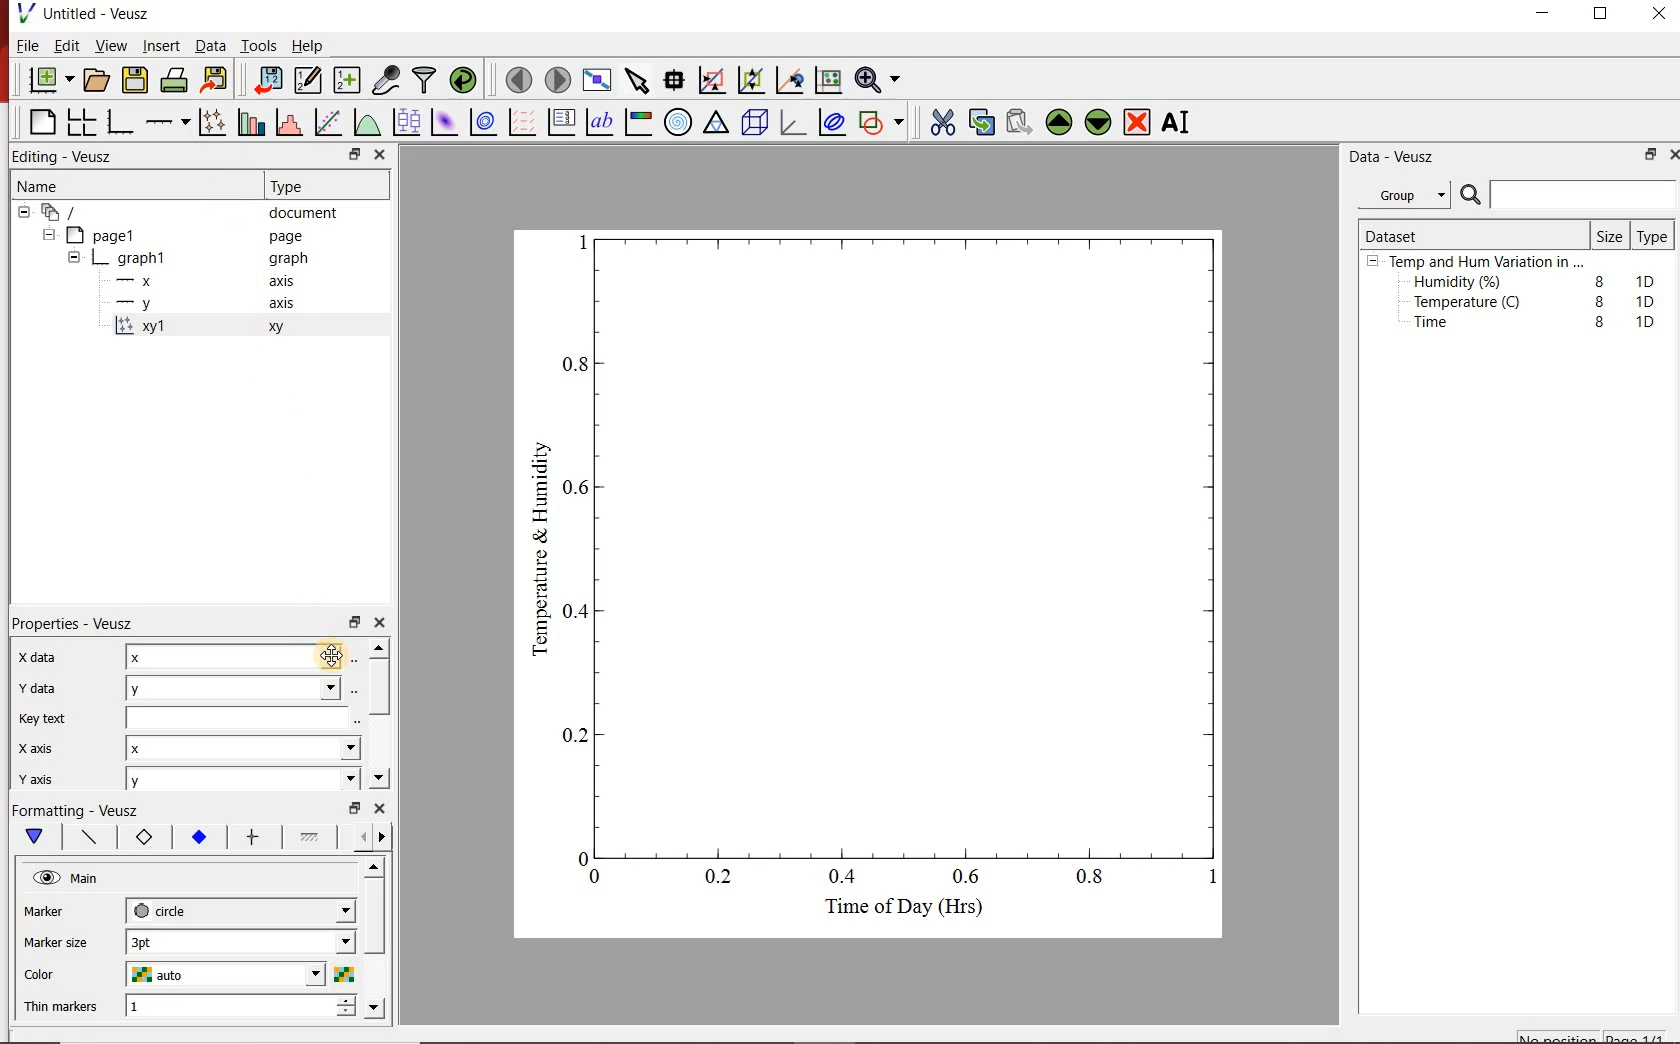  I want to click on 1, so click(192, 1008).